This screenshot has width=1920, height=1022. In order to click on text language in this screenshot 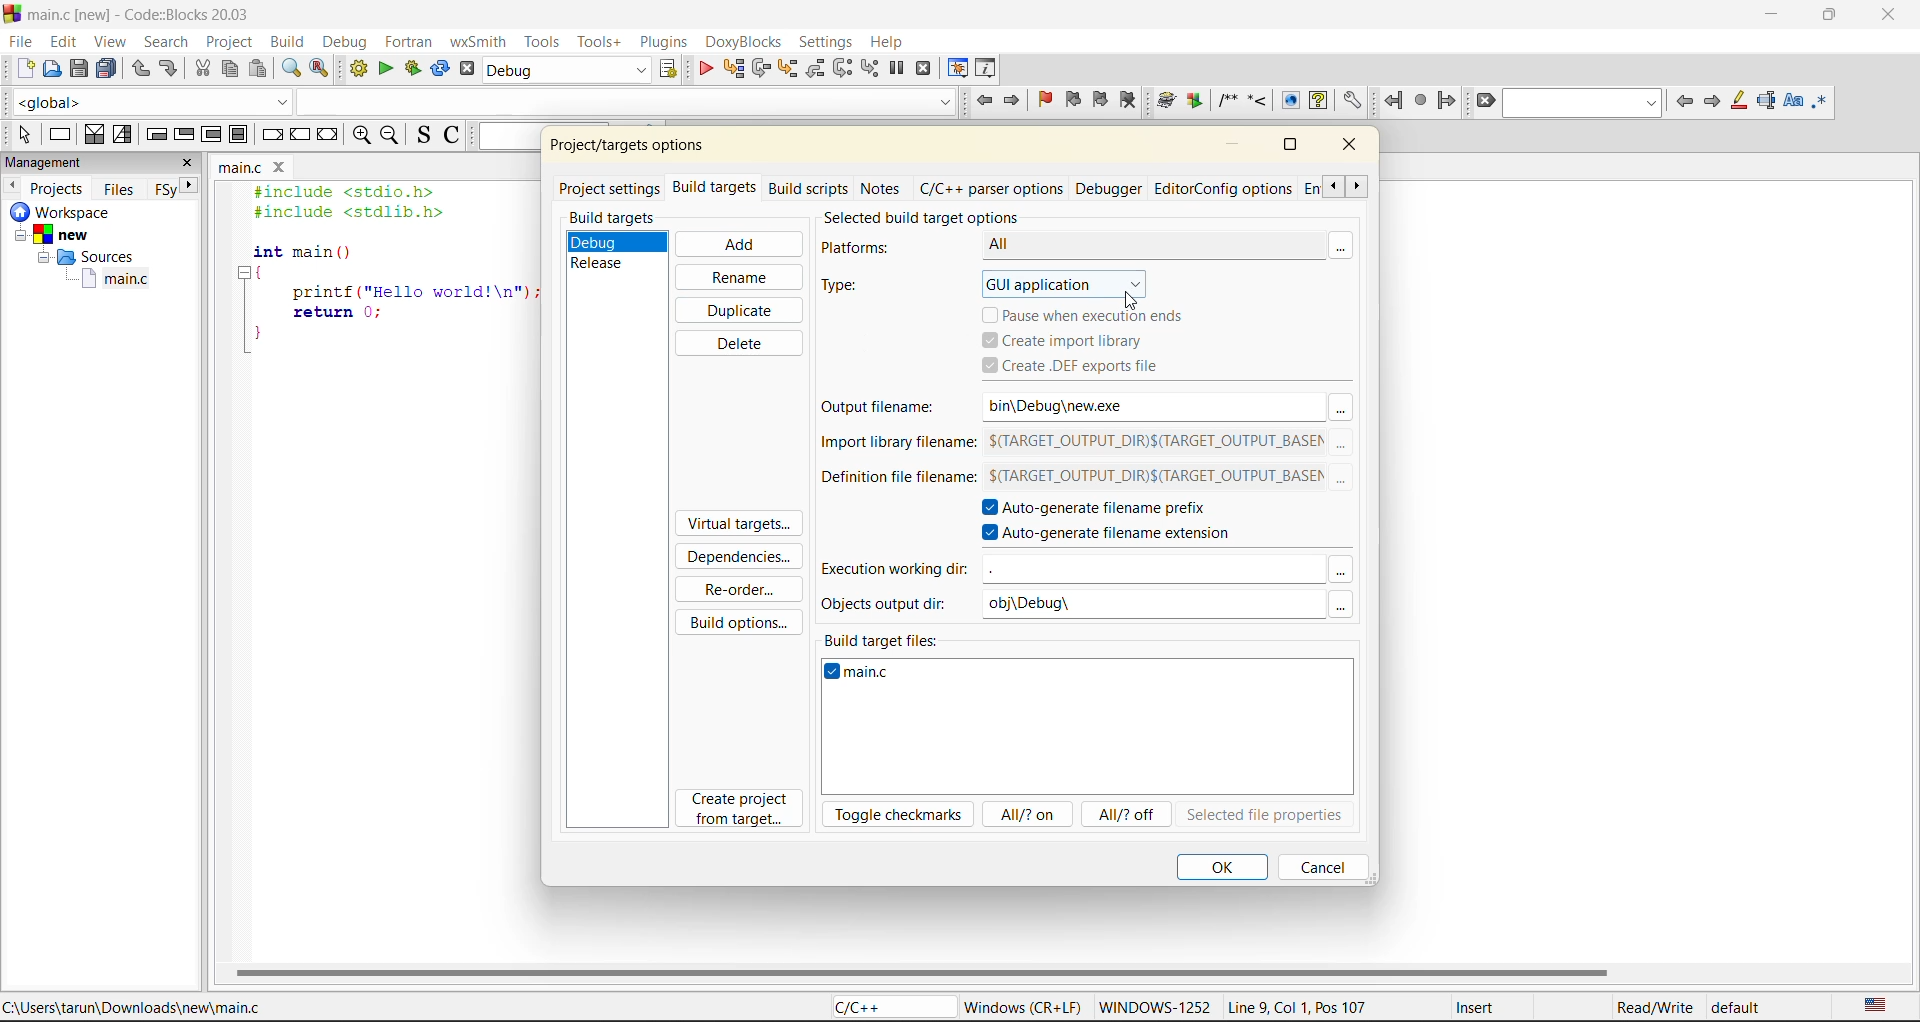, I will do `click(1879, 1006)`.